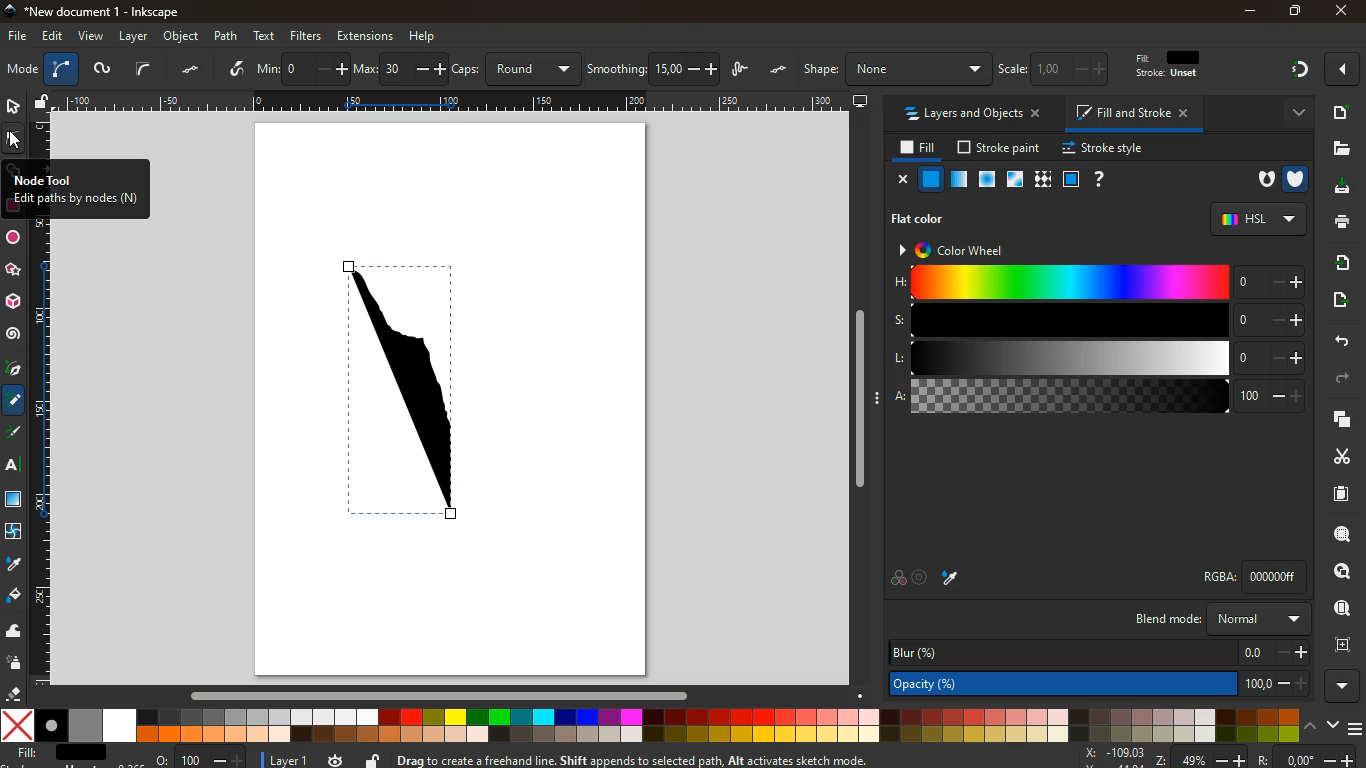  Describe the element at coordinates (1298, 72) in the screenshot. I see `gradient` at that location.